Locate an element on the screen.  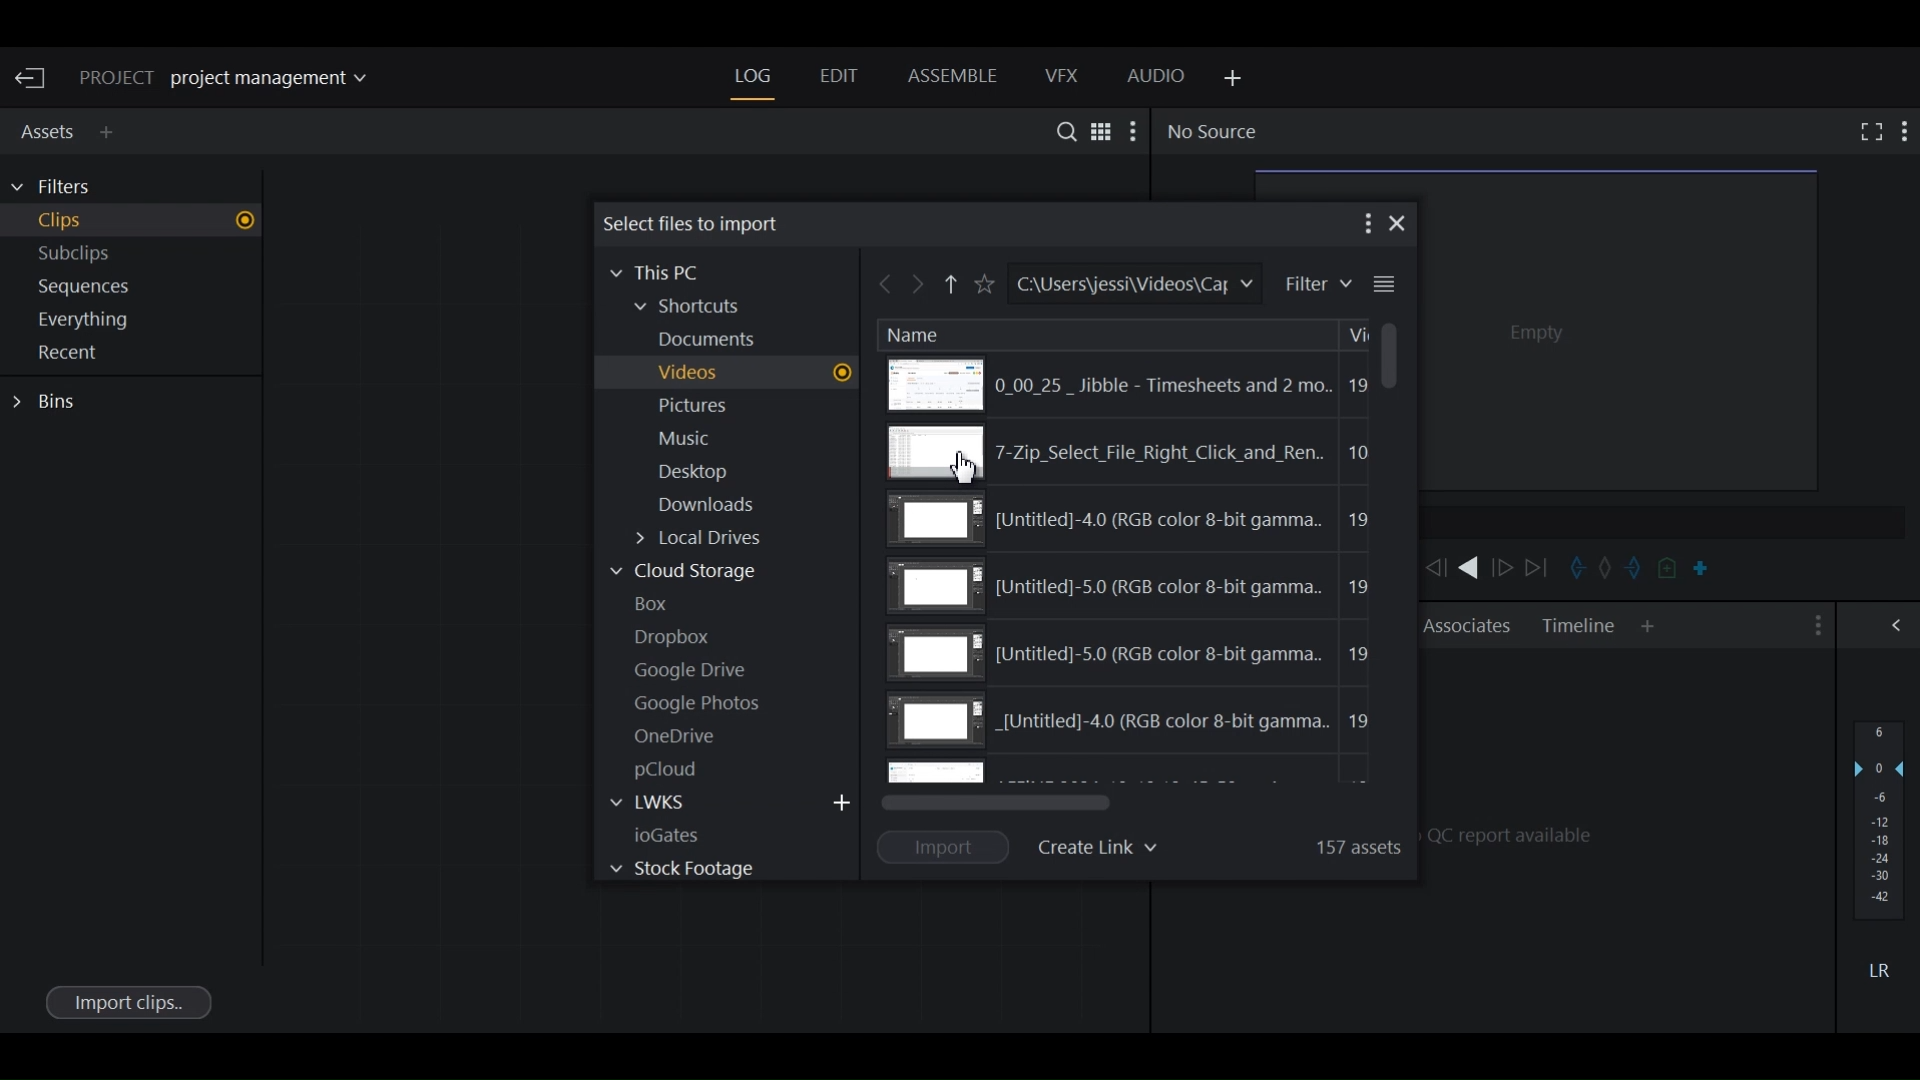
Desktop is located at coordinates (703, 473).